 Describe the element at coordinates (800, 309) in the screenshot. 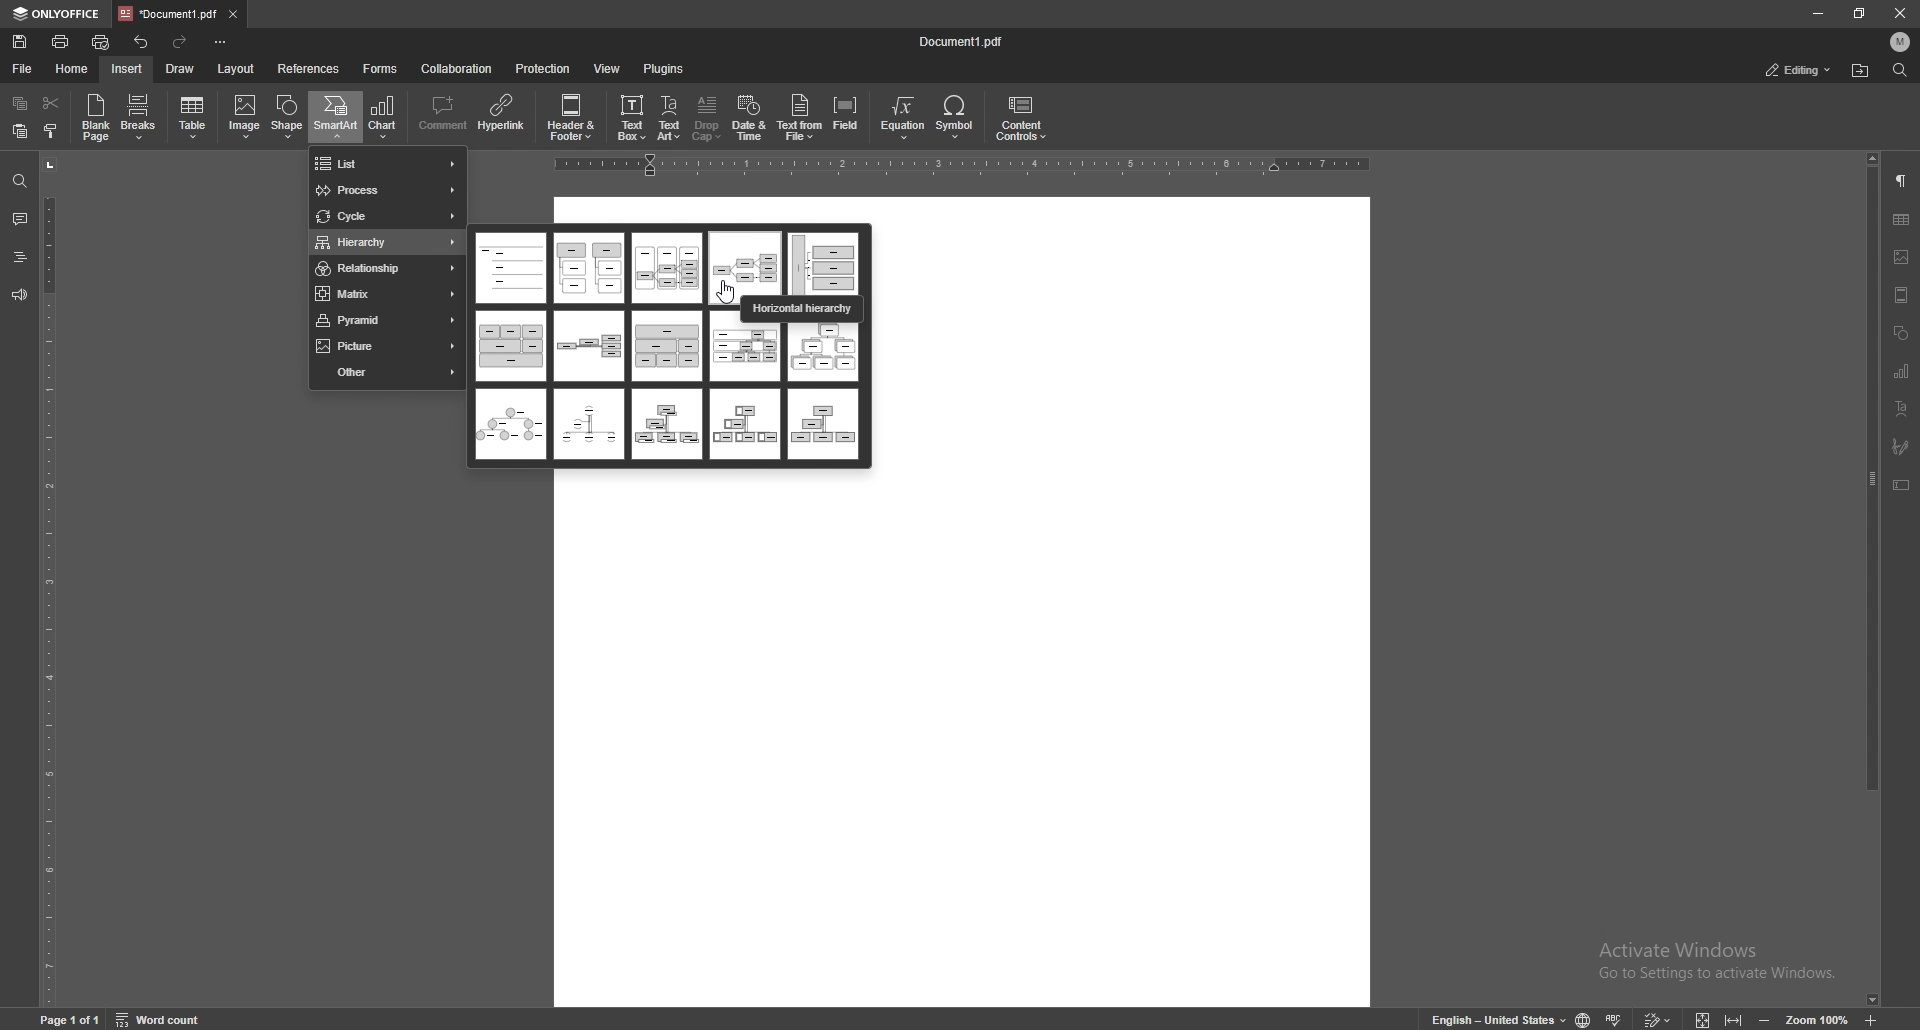

I see `tooltip` at that location.